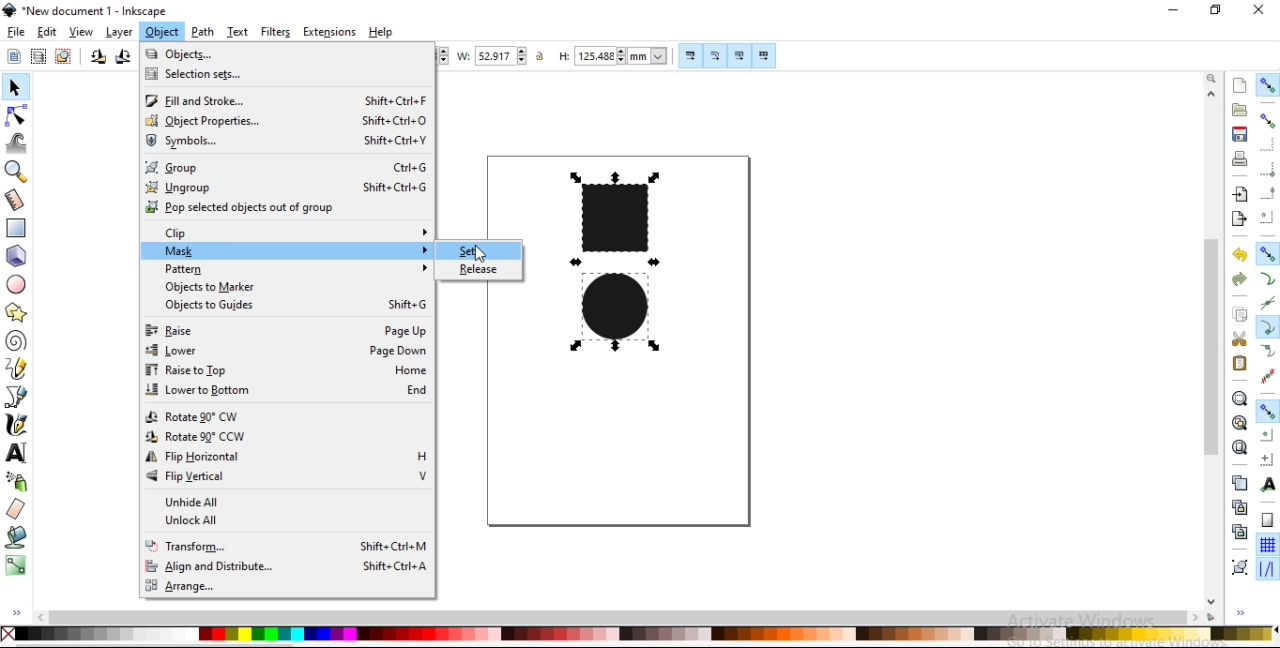 The height and width of the screenshot is (648, 1280). I want to click on snap midpoints of bounding box edges, so click(1268, 194).